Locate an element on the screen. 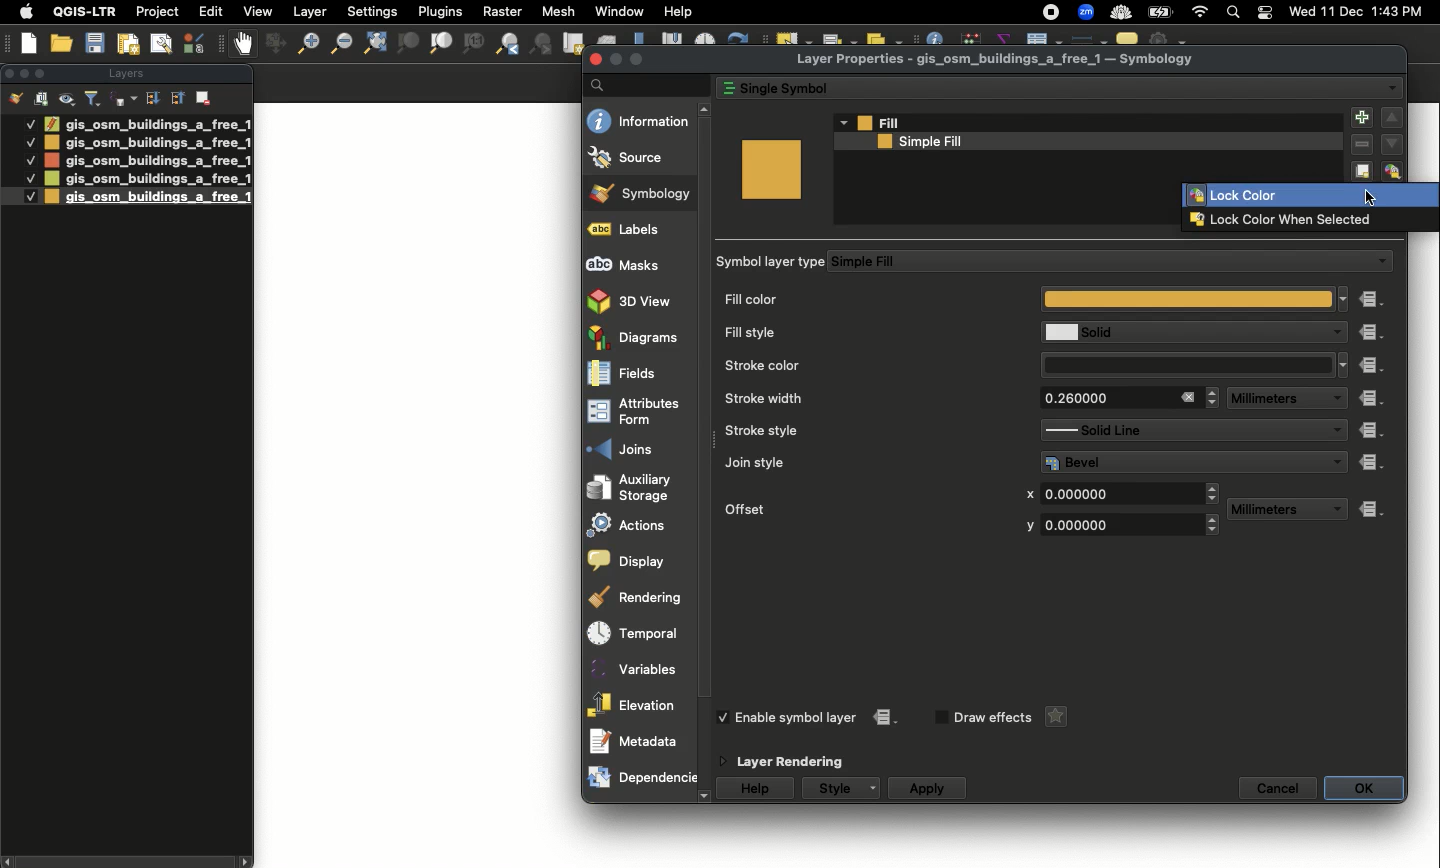 Image resolution: width=1440 pixels, height=868 pixels. Zoom last is located at coordinates (507, 44).